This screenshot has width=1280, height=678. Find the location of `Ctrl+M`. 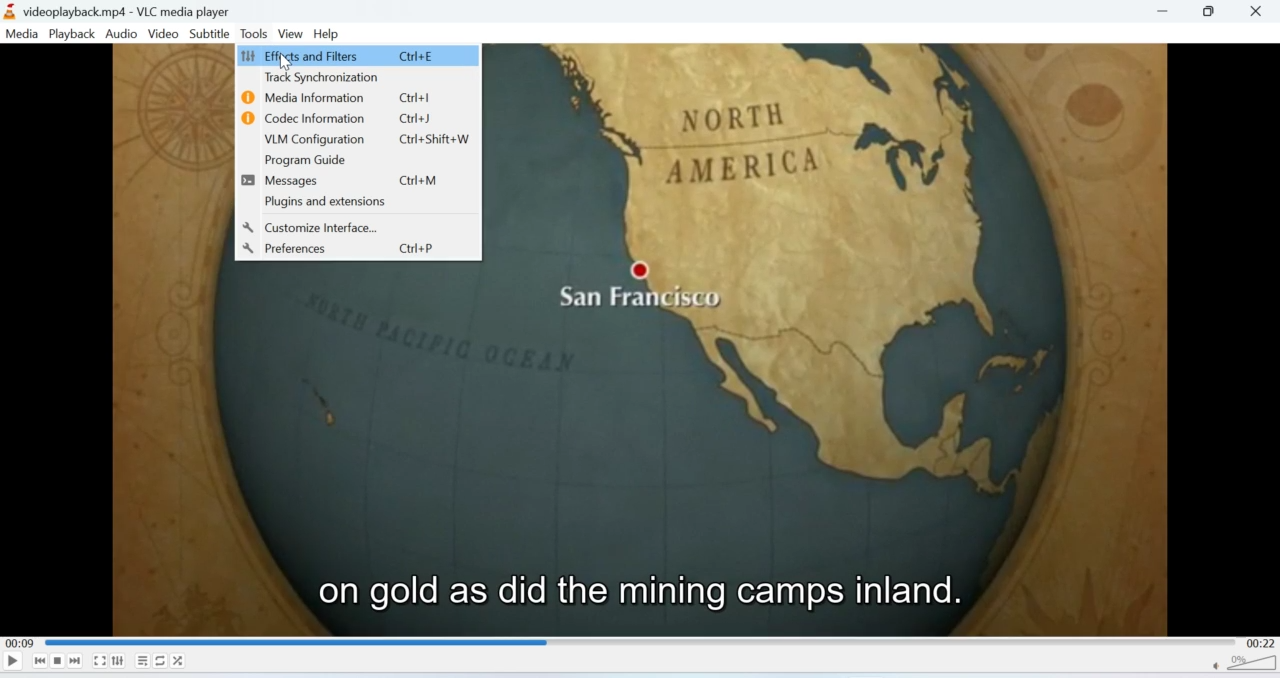

Ctrl+M is located at coordinates (416, 179).